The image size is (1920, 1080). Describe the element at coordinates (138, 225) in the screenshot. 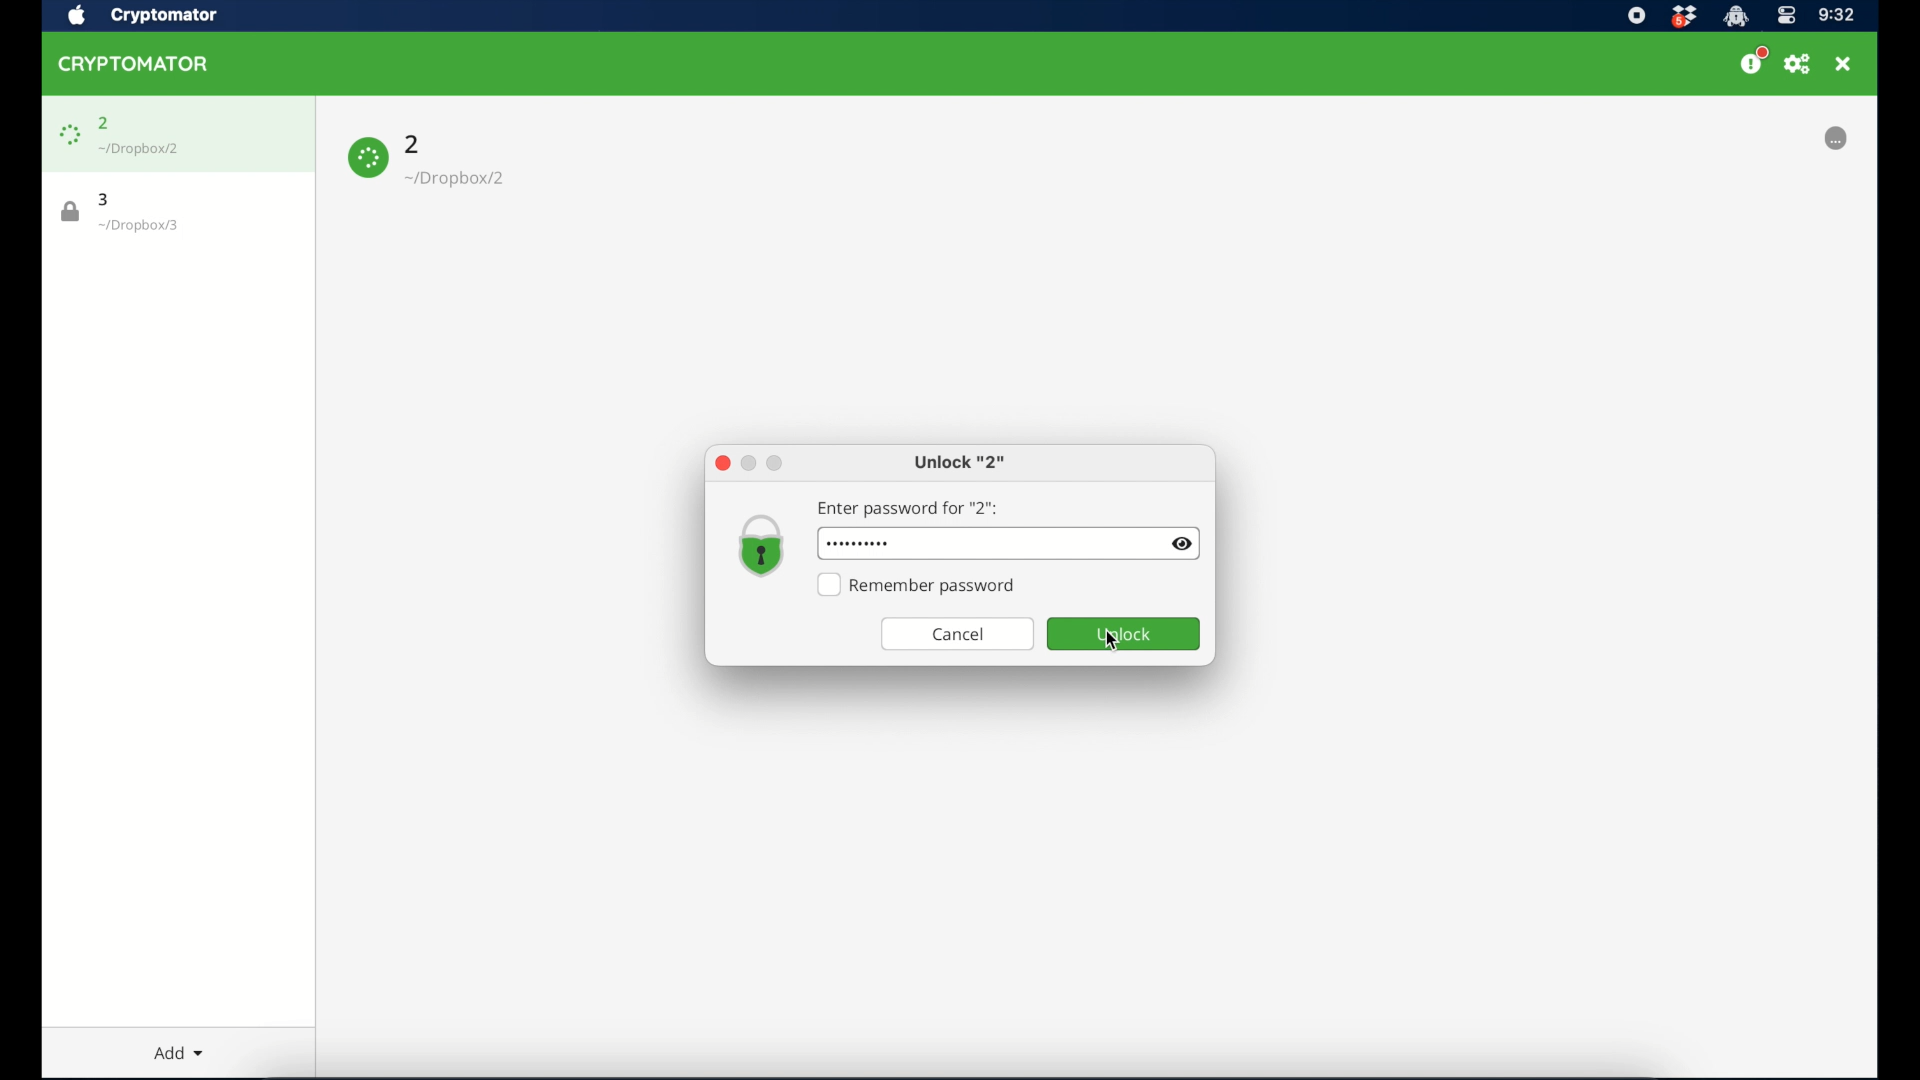

I see `vault location` at that location.